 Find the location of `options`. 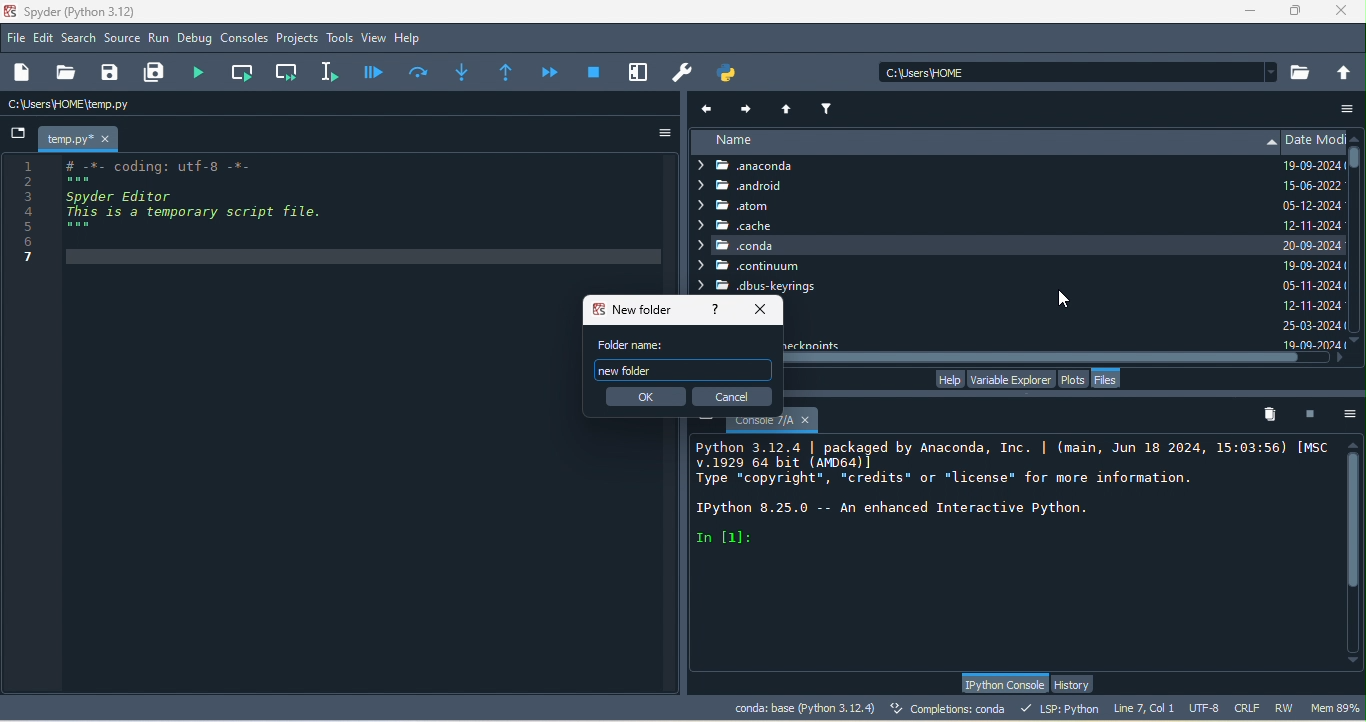

options is located at coordinates (657, 133).